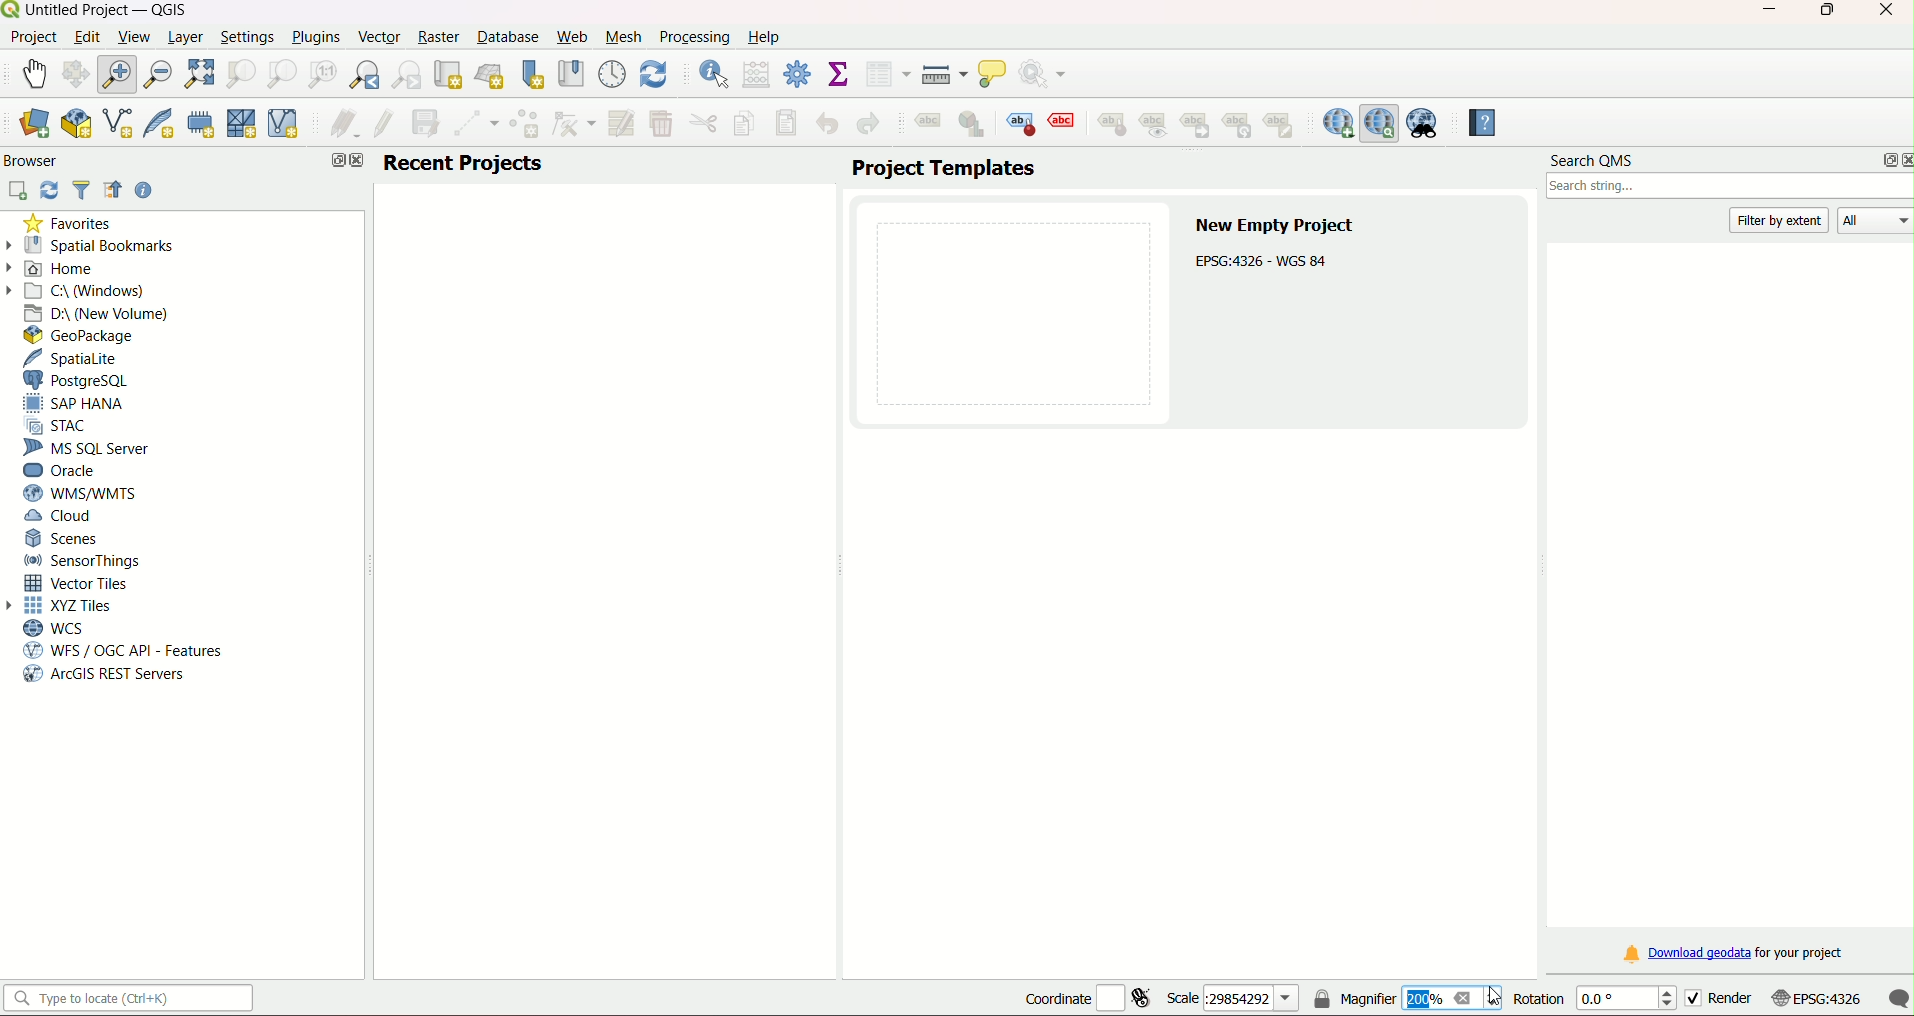 This screenshot has width=1914, height=1016. Describe the element at coordinates (100, 313) in the screenshot. I see `D:\ (New volume)` at that location.